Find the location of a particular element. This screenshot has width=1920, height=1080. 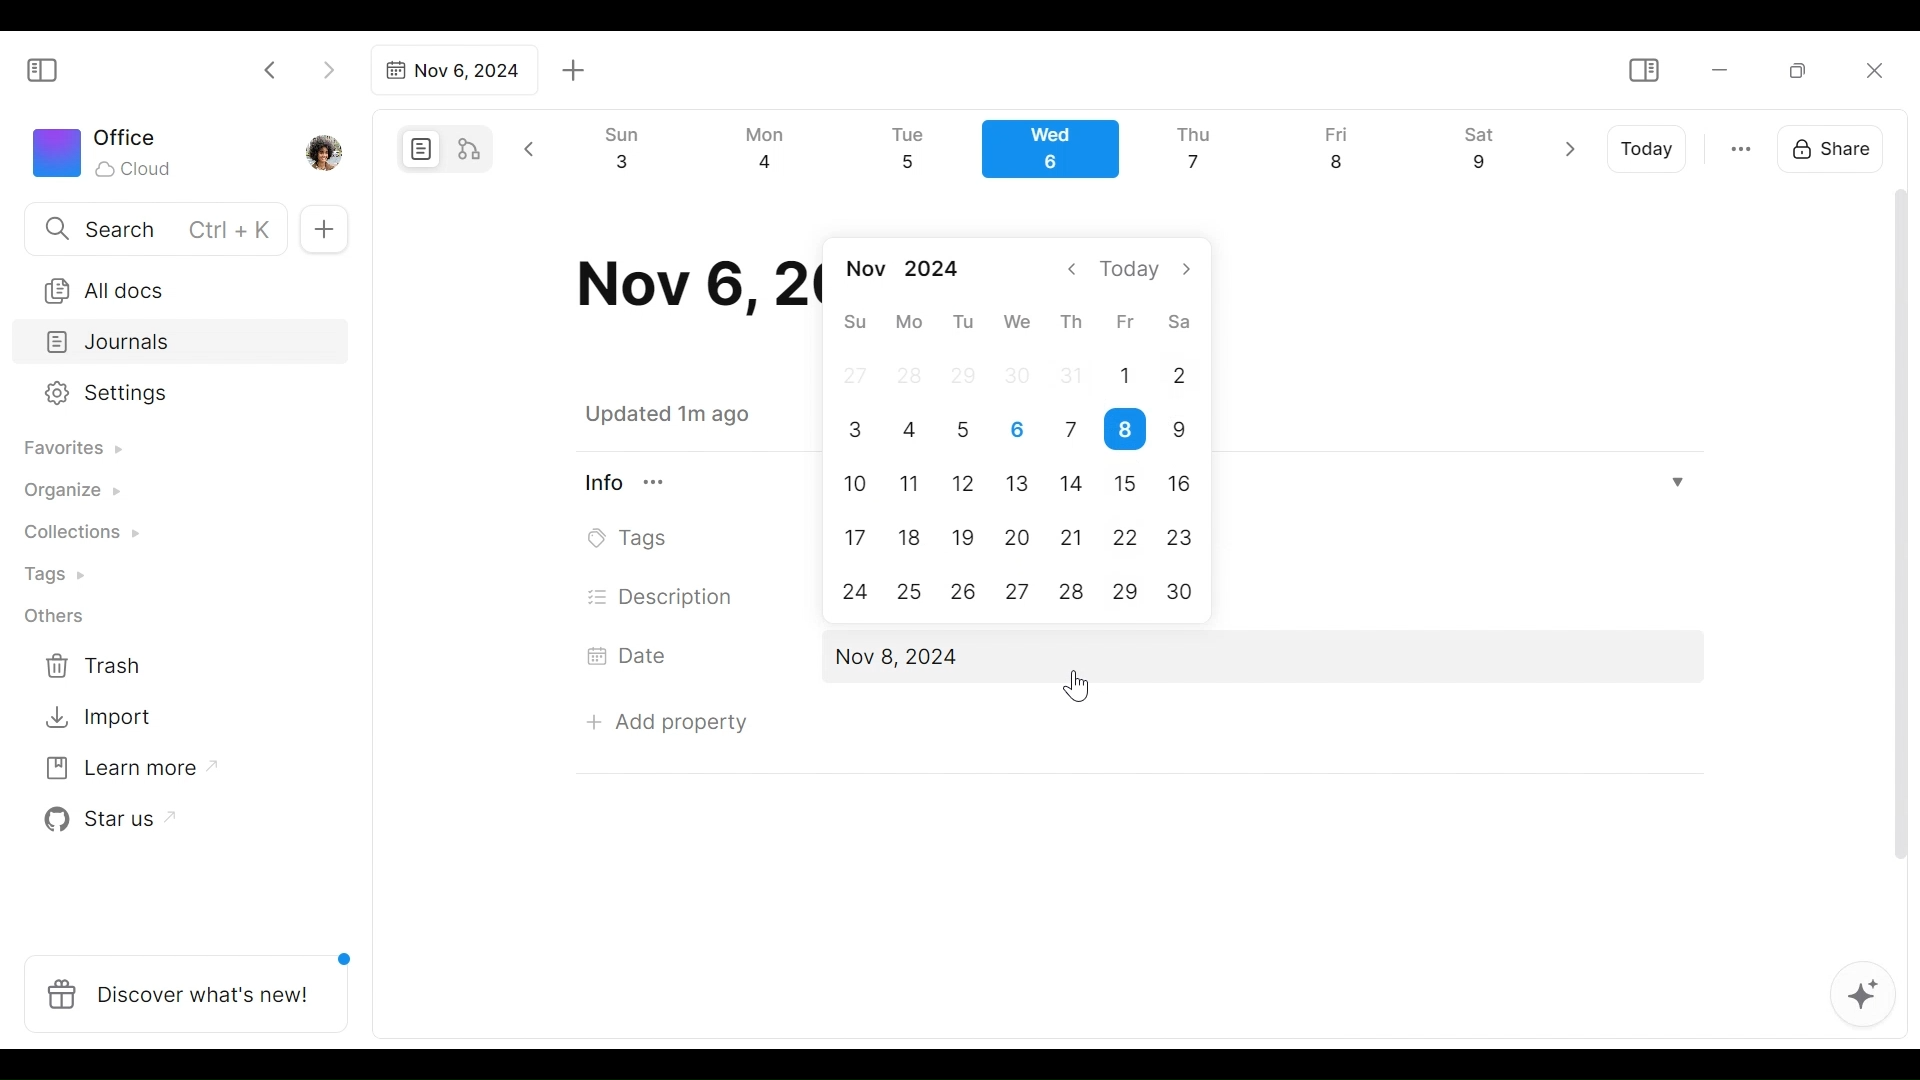

Settings is located at coordinates (165, 394).